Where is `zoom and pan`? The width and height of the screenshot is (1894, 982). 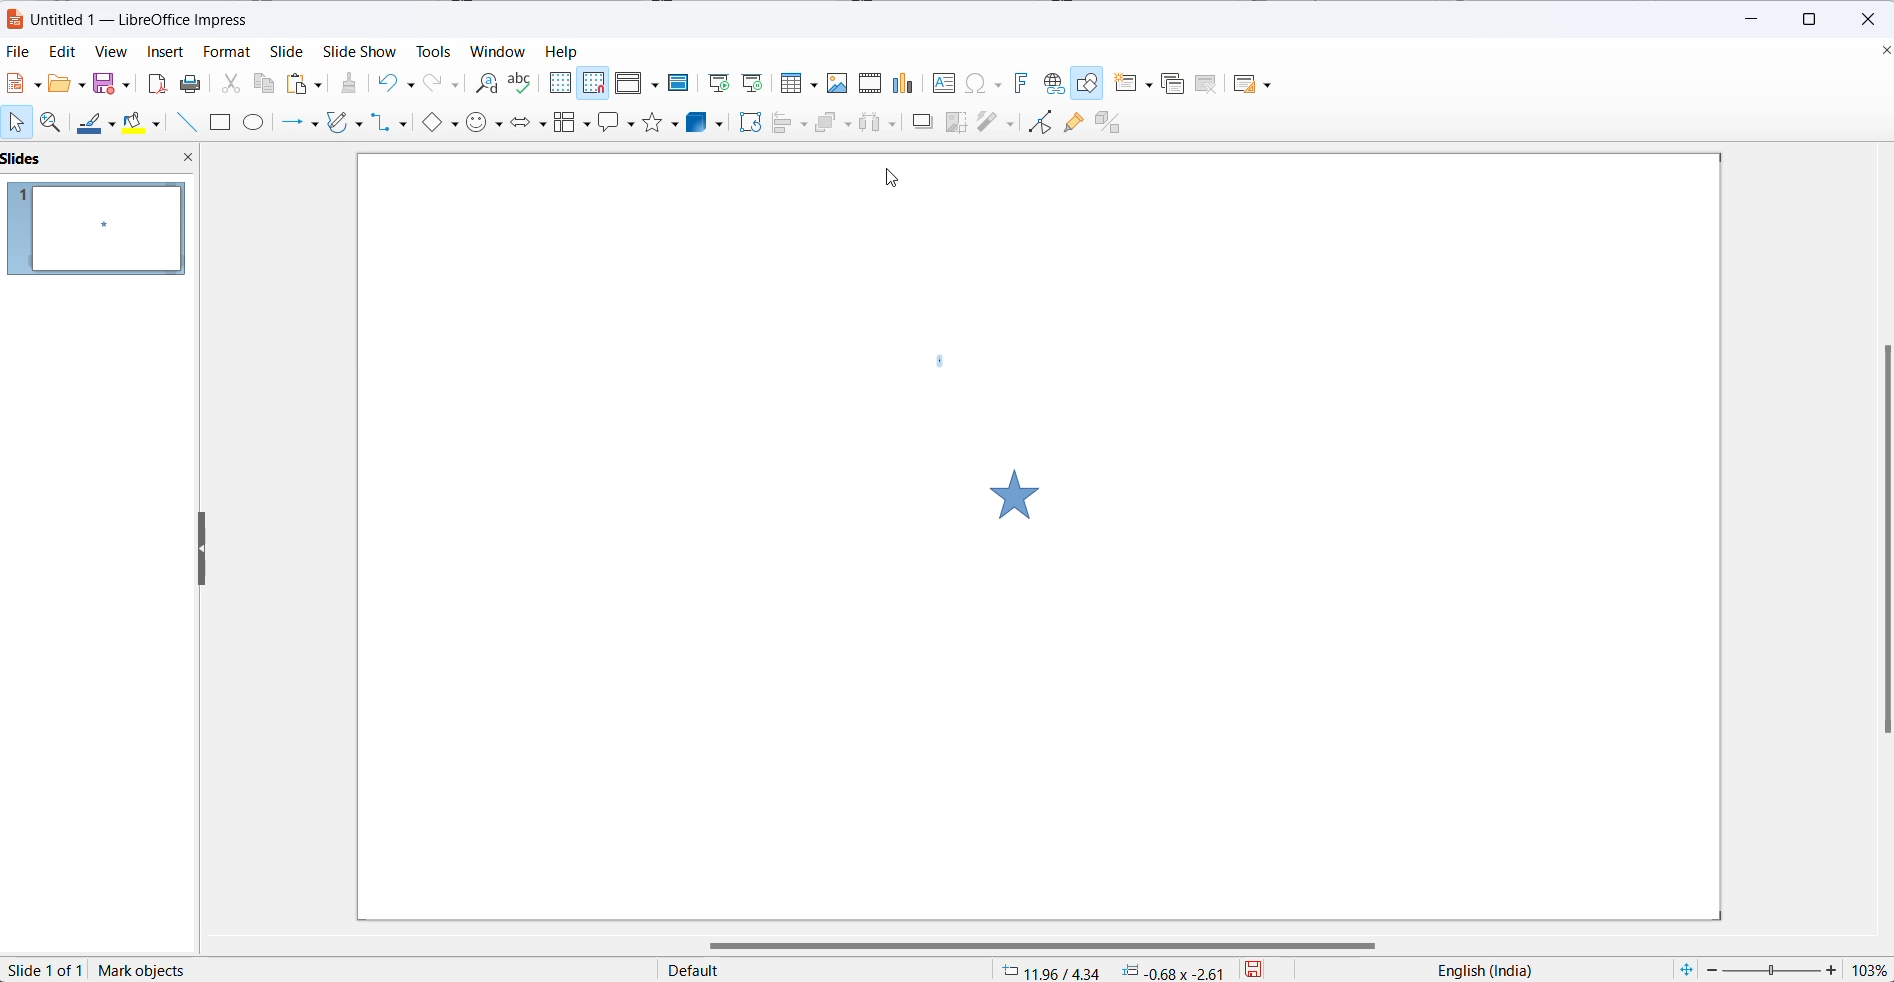
zoom and pan is located at coordinates (54, 121).